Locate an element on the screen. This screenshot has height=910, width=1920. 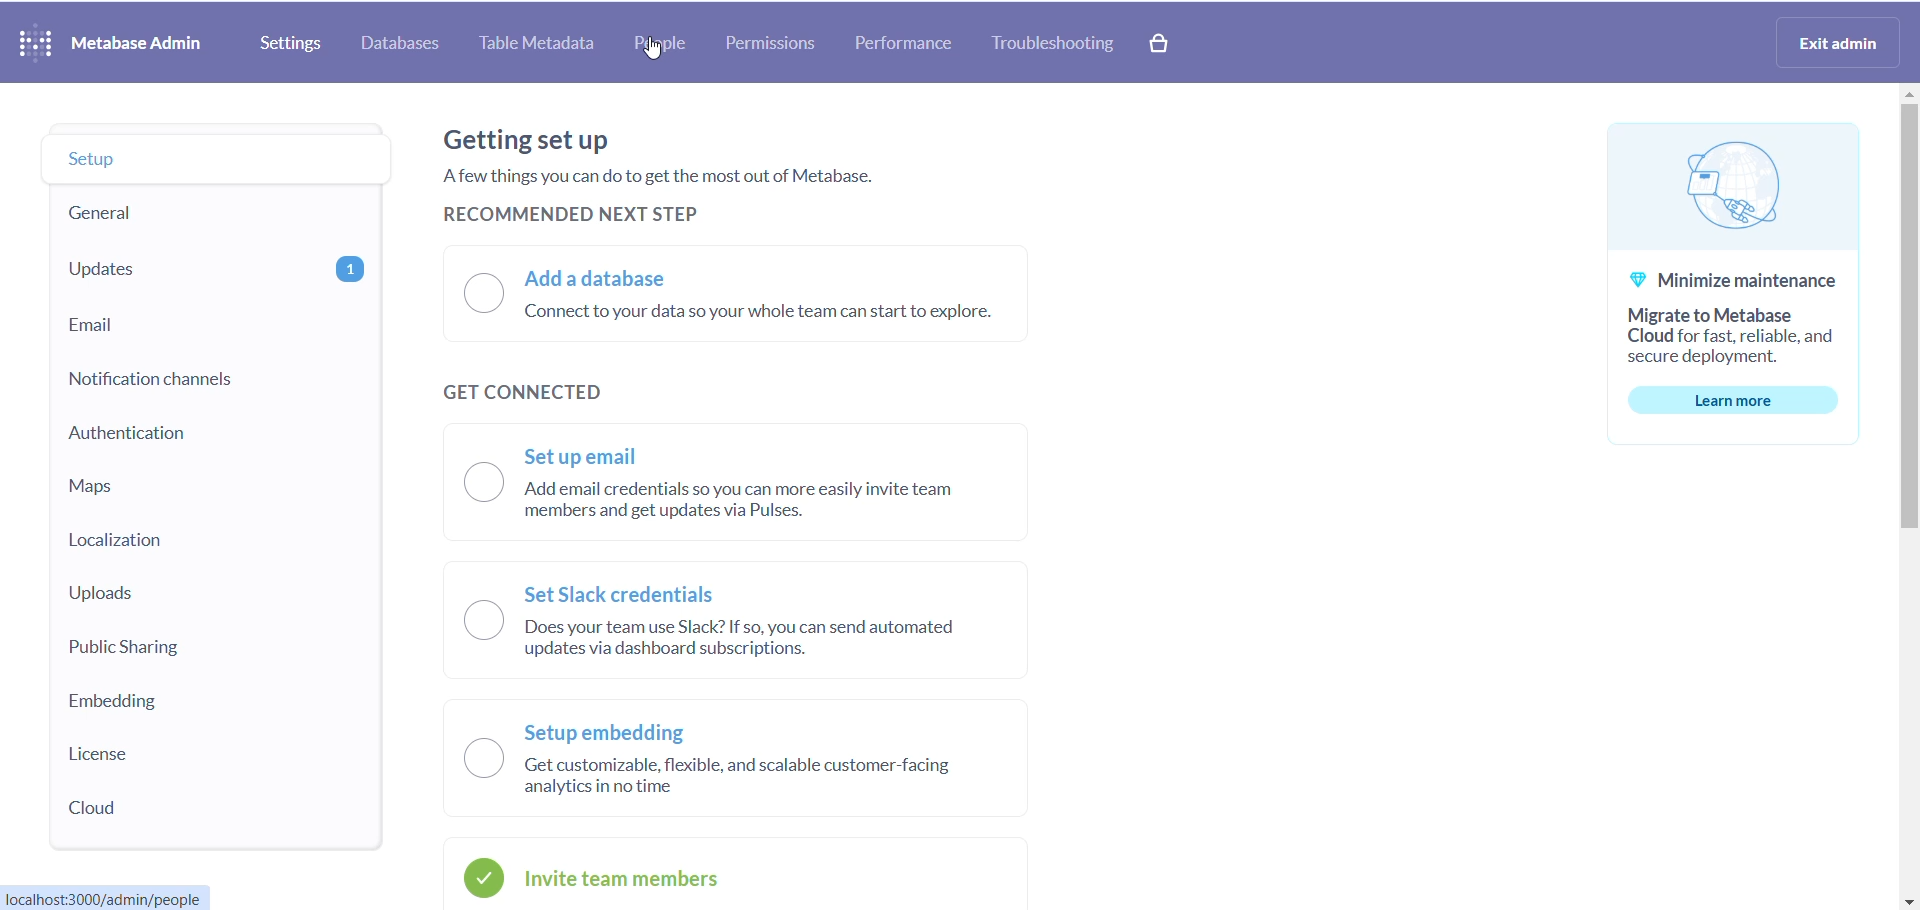
learn more is located at coordinates (1735, 400).